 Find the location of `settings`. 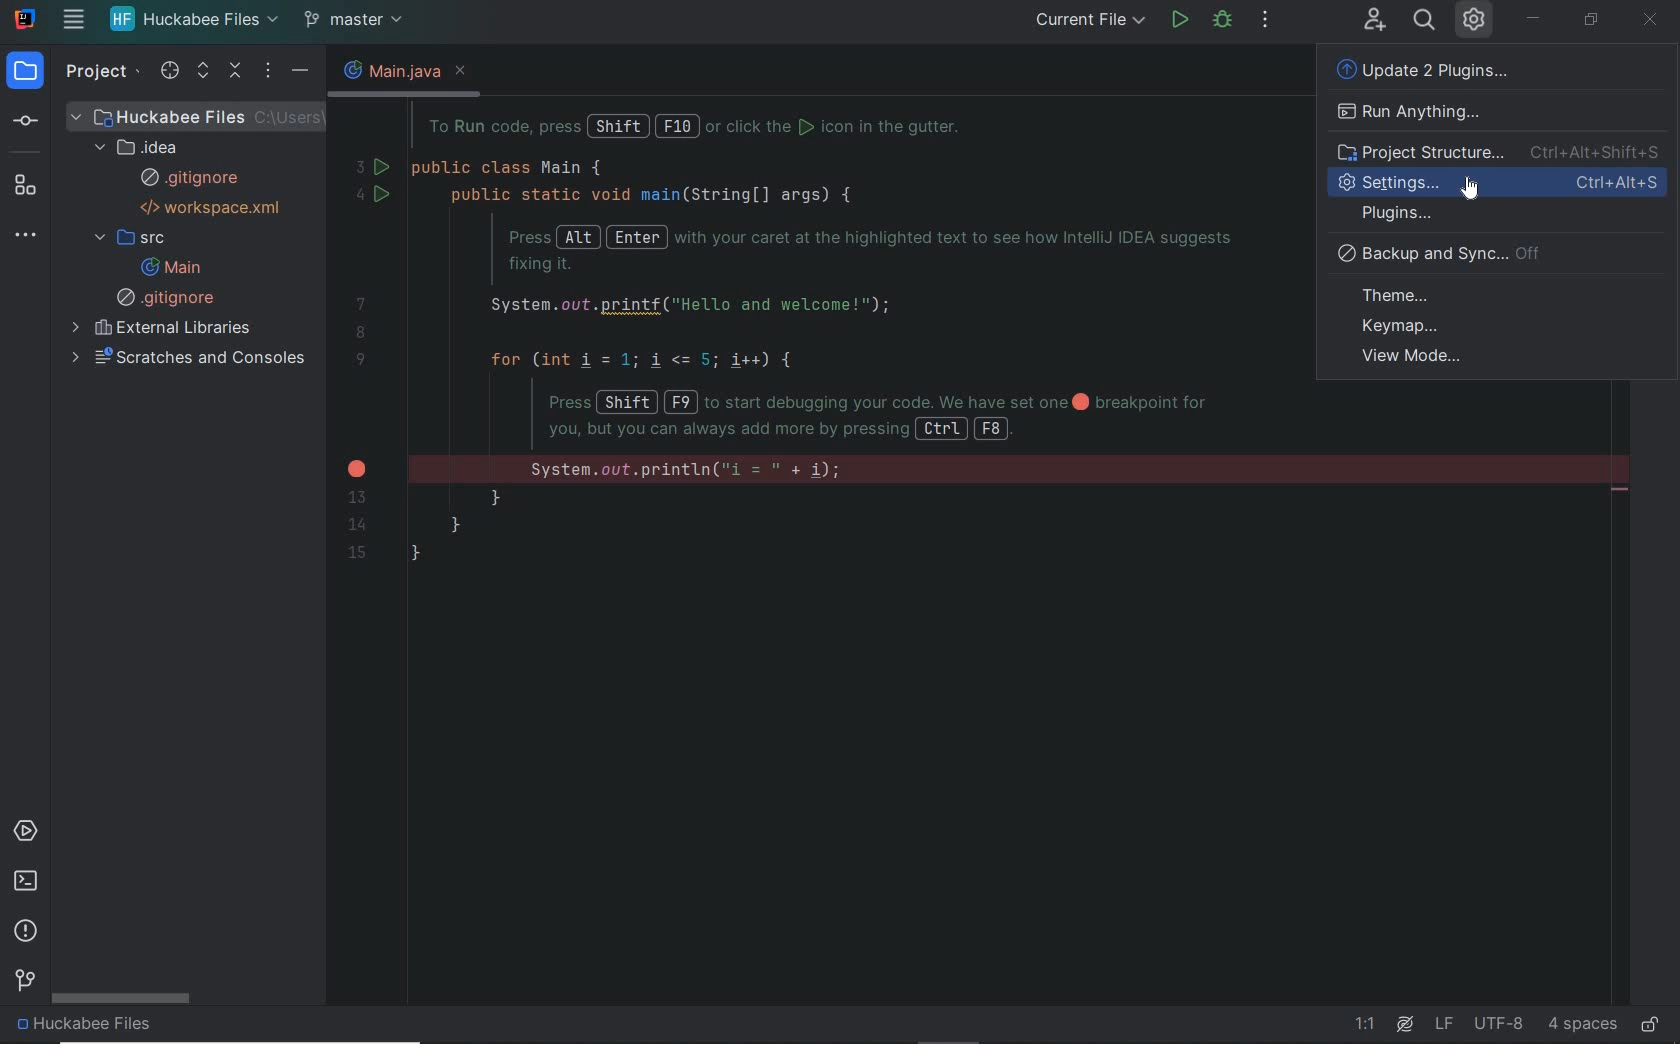

settings is located at coordinates (1392, 183).